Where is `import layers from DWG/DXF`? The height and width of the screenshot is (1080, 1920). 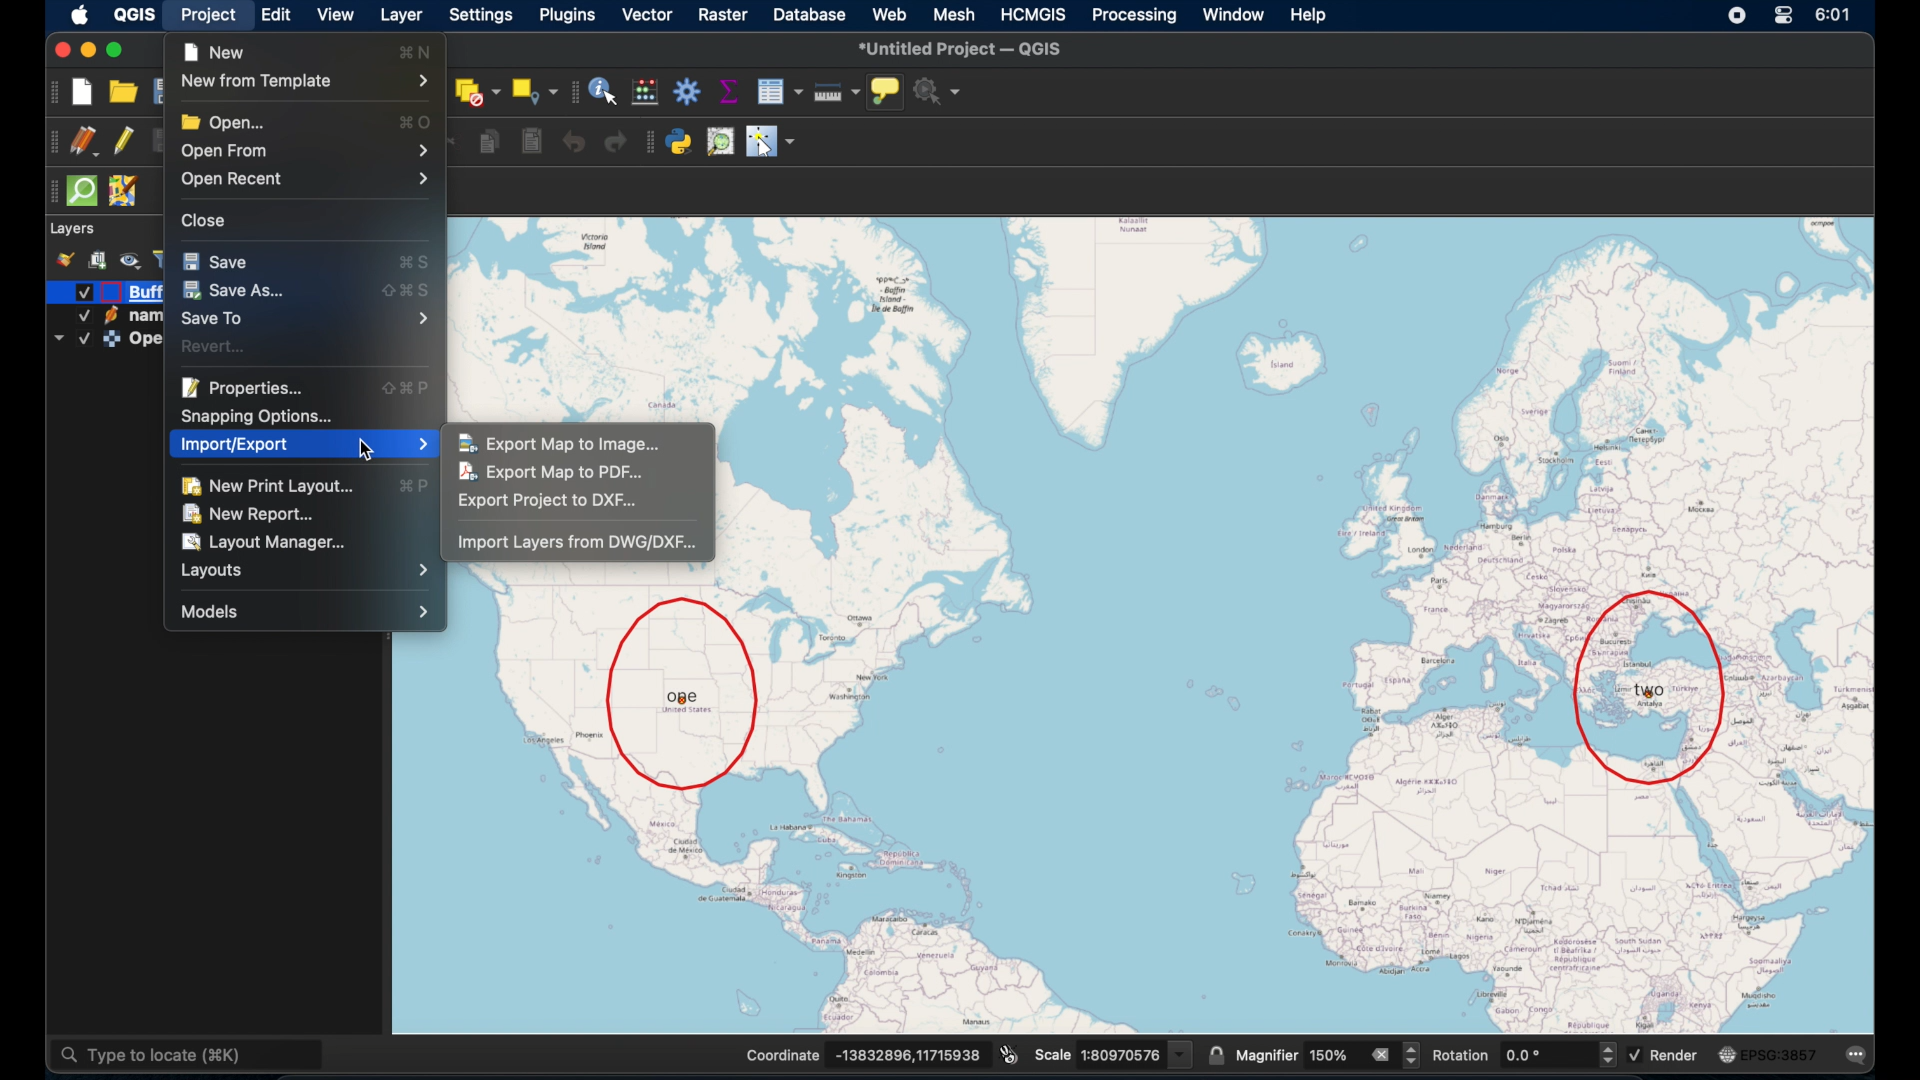
import layers from DWG/DXF is located at coordinates (579, 544).